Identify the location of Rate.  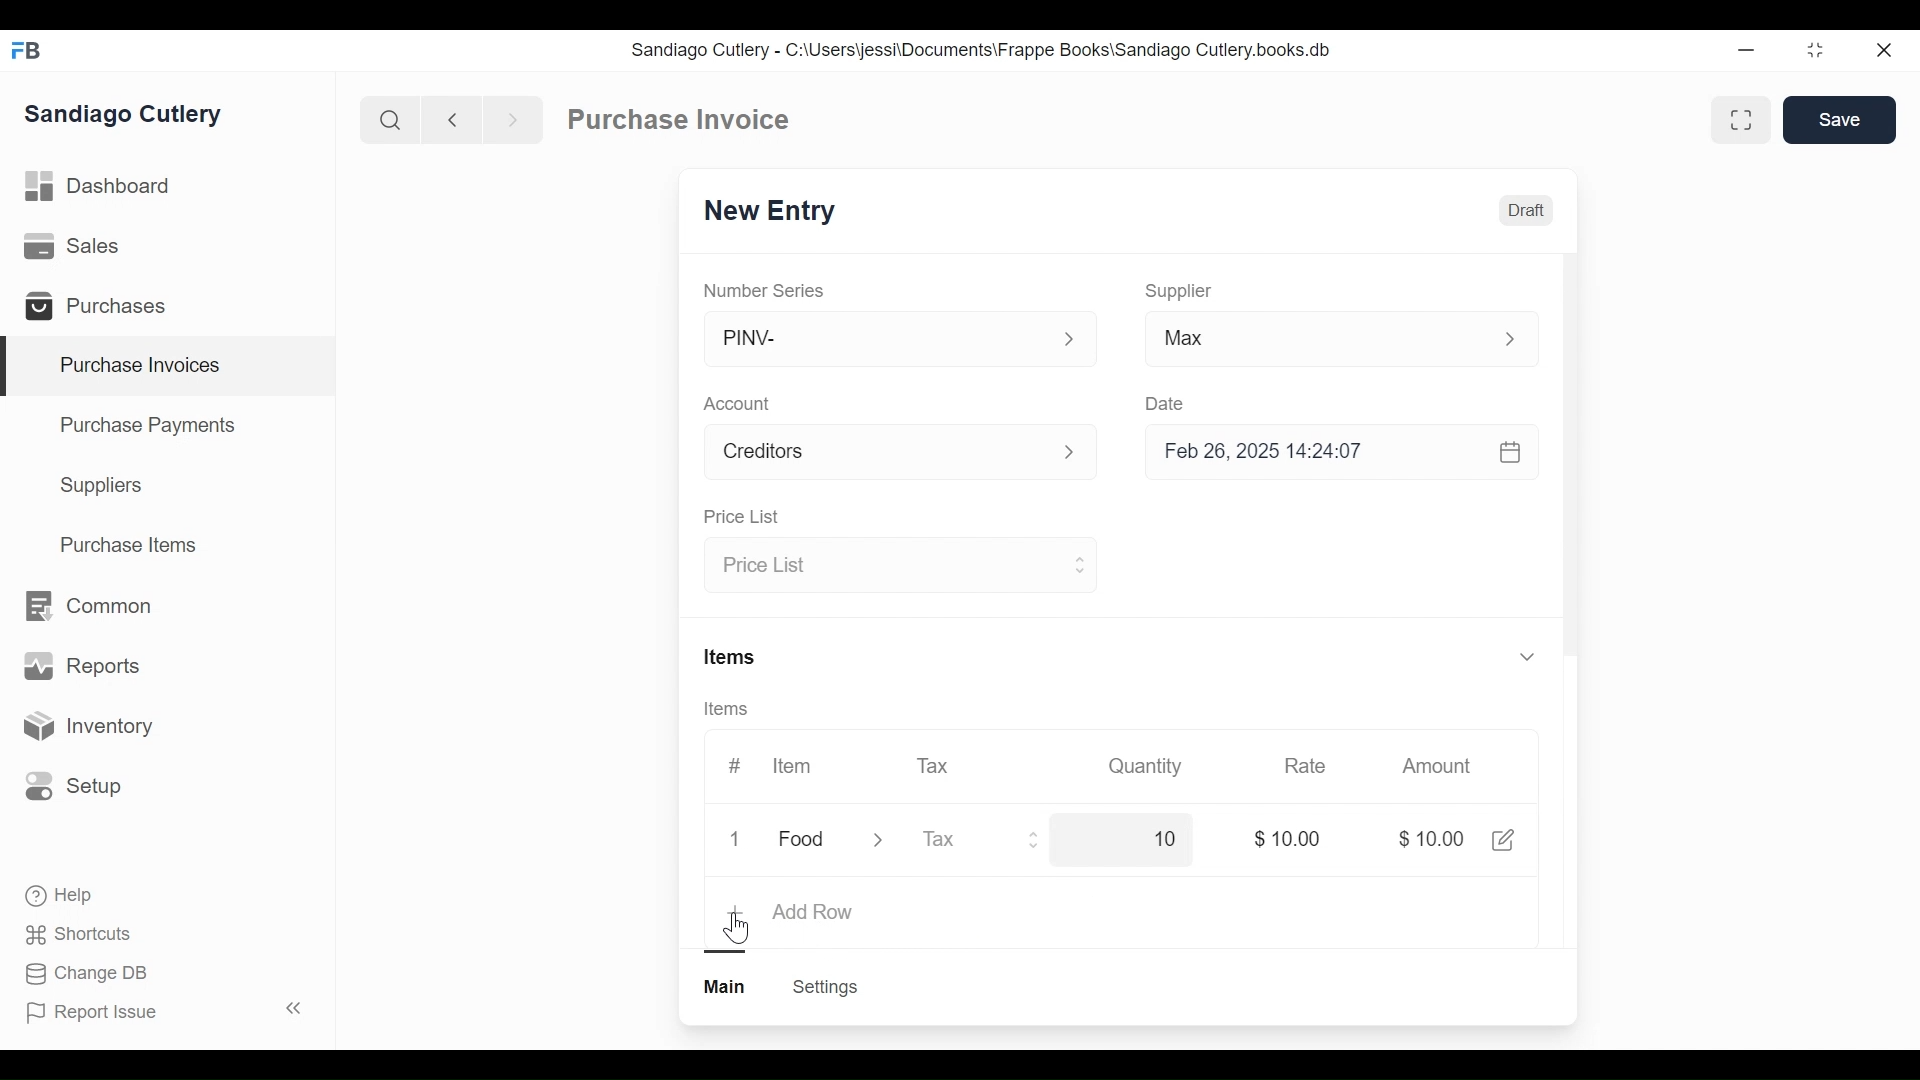
(1303, 766).